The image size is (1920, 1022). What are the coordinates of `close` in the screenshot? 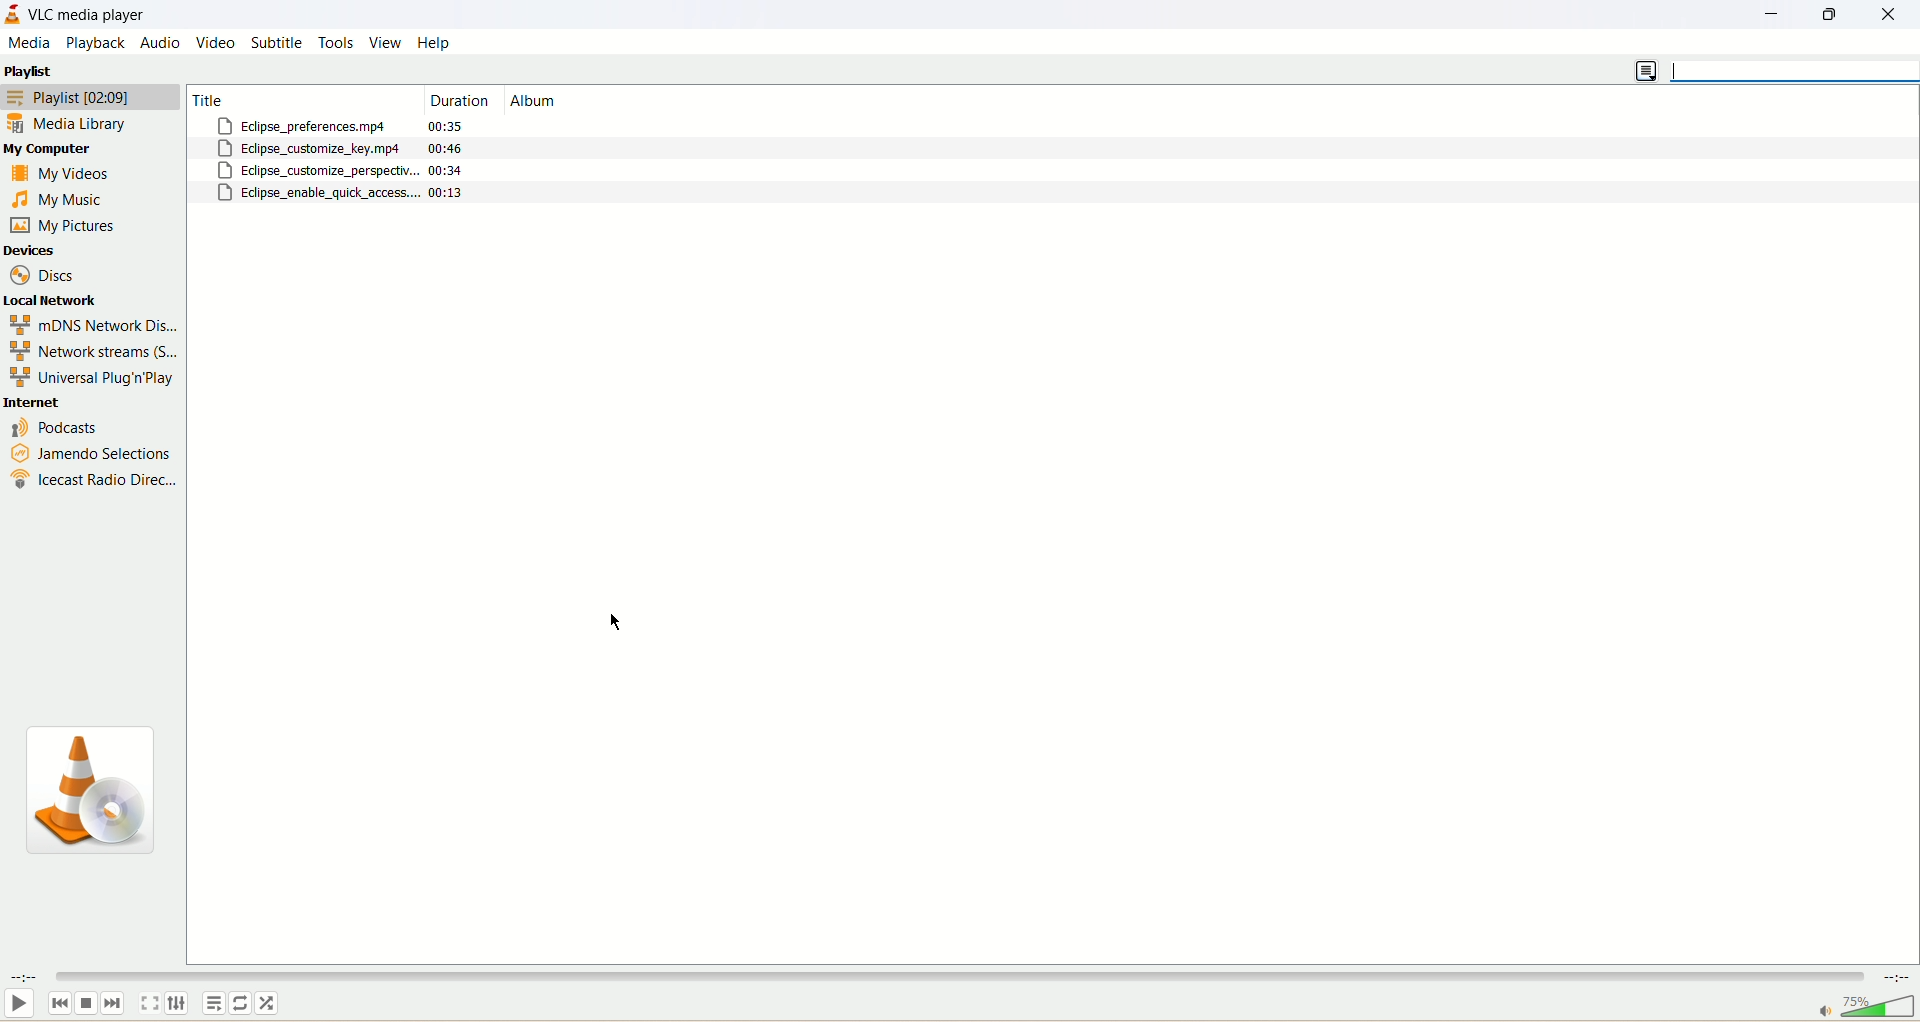 It's located at (1892, 14).